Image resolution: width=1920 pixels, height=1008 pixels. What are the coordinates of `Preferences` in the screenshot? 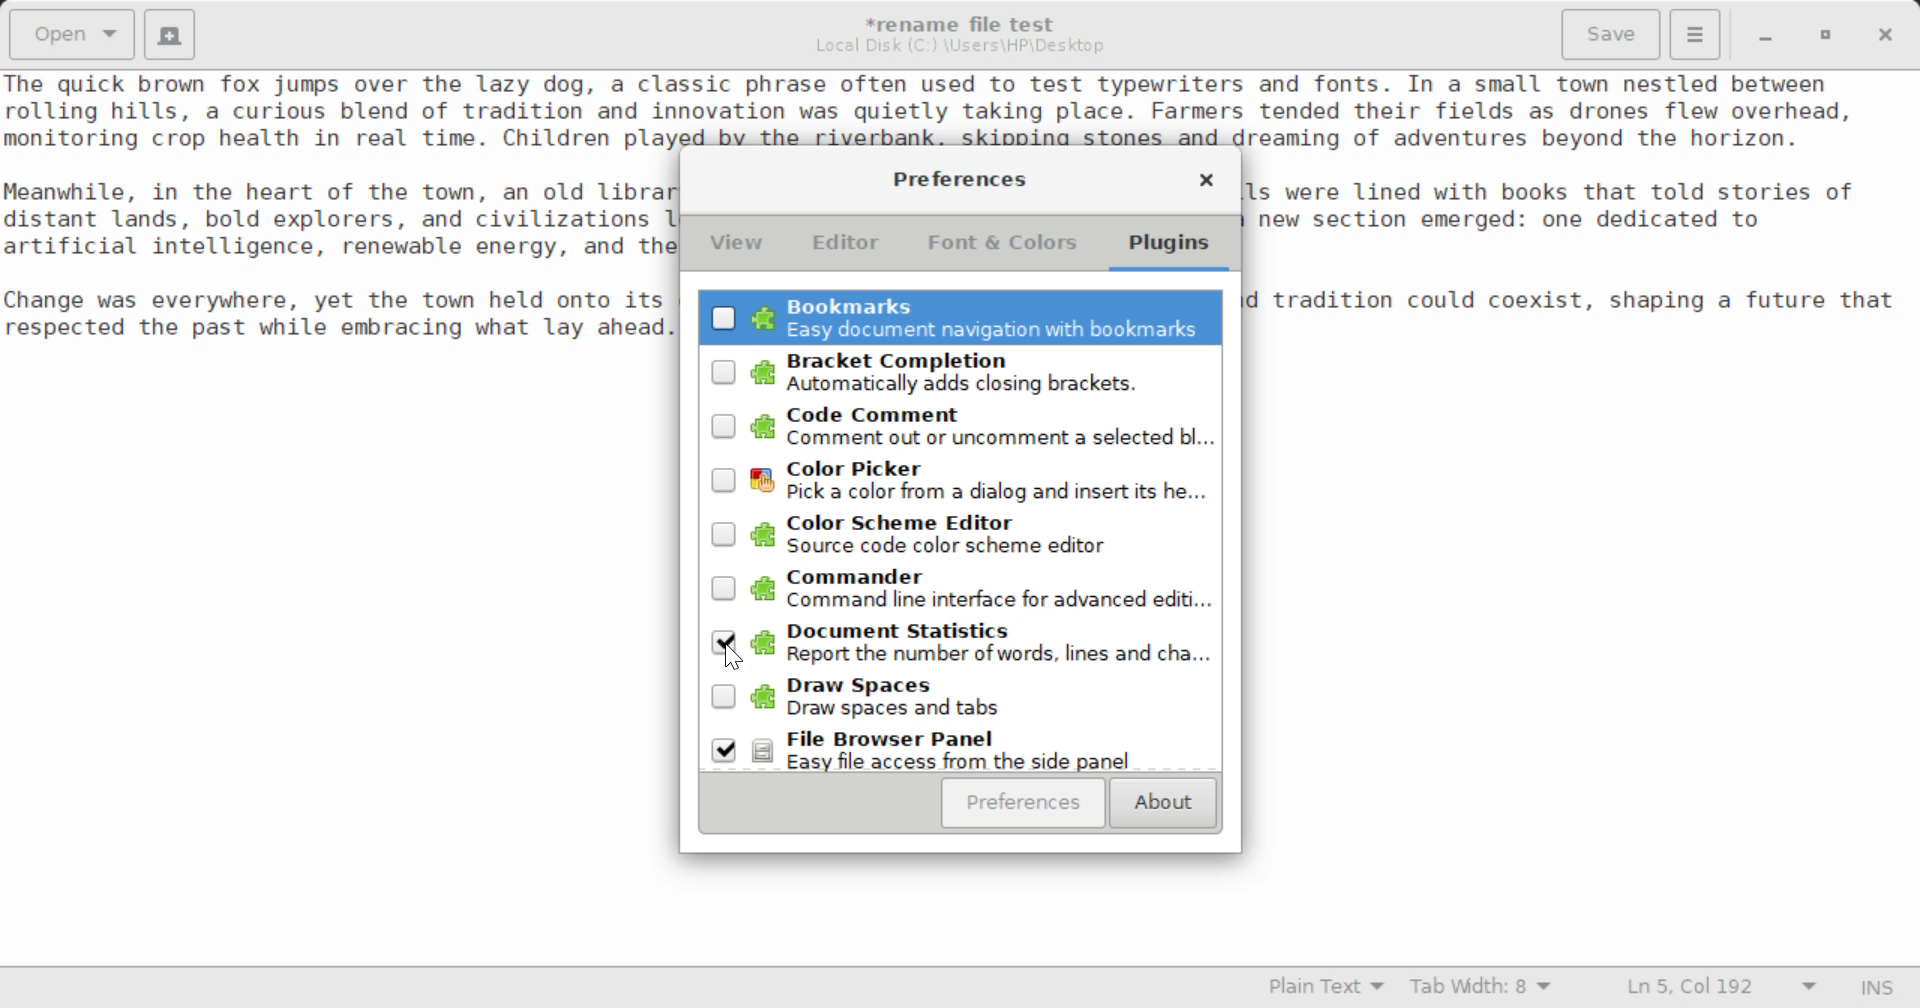 It's located at (1024, 803).